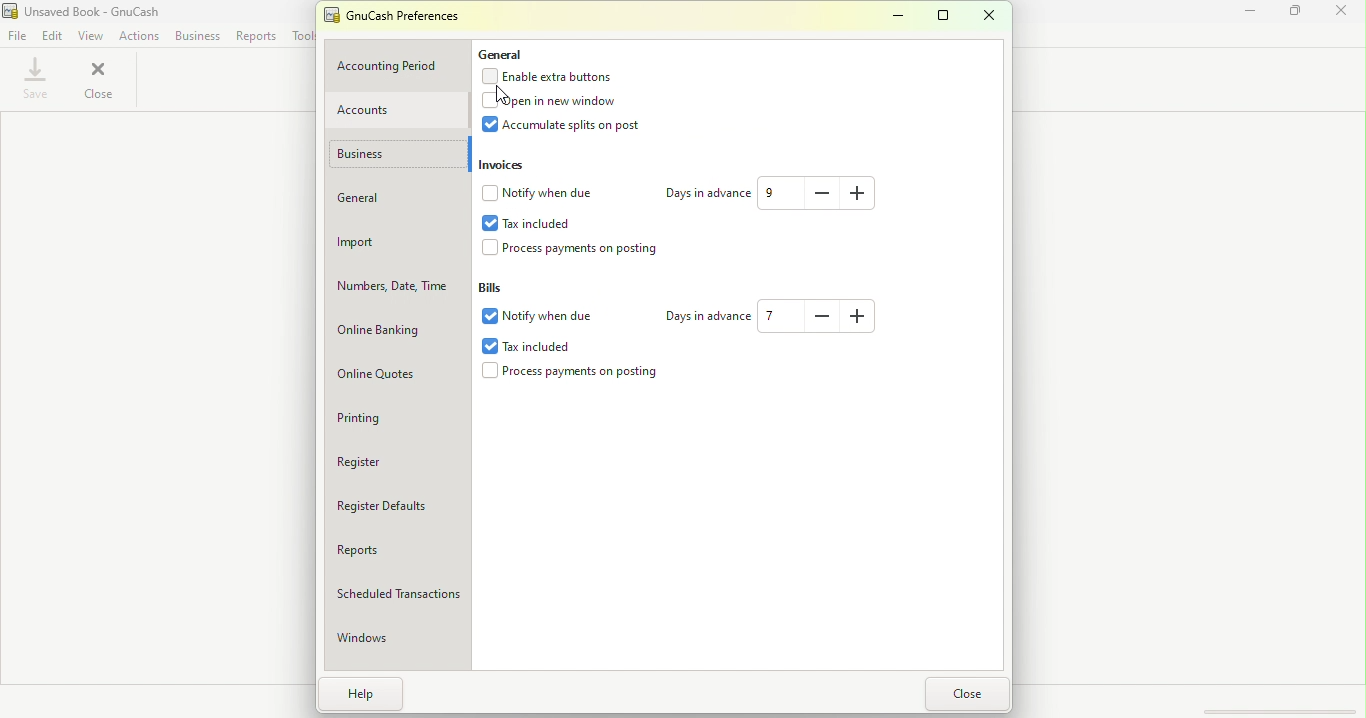  What do you see at coordinates (777, 317) in the screenshot?
I see `Text box` at bounding box center [777, 317].